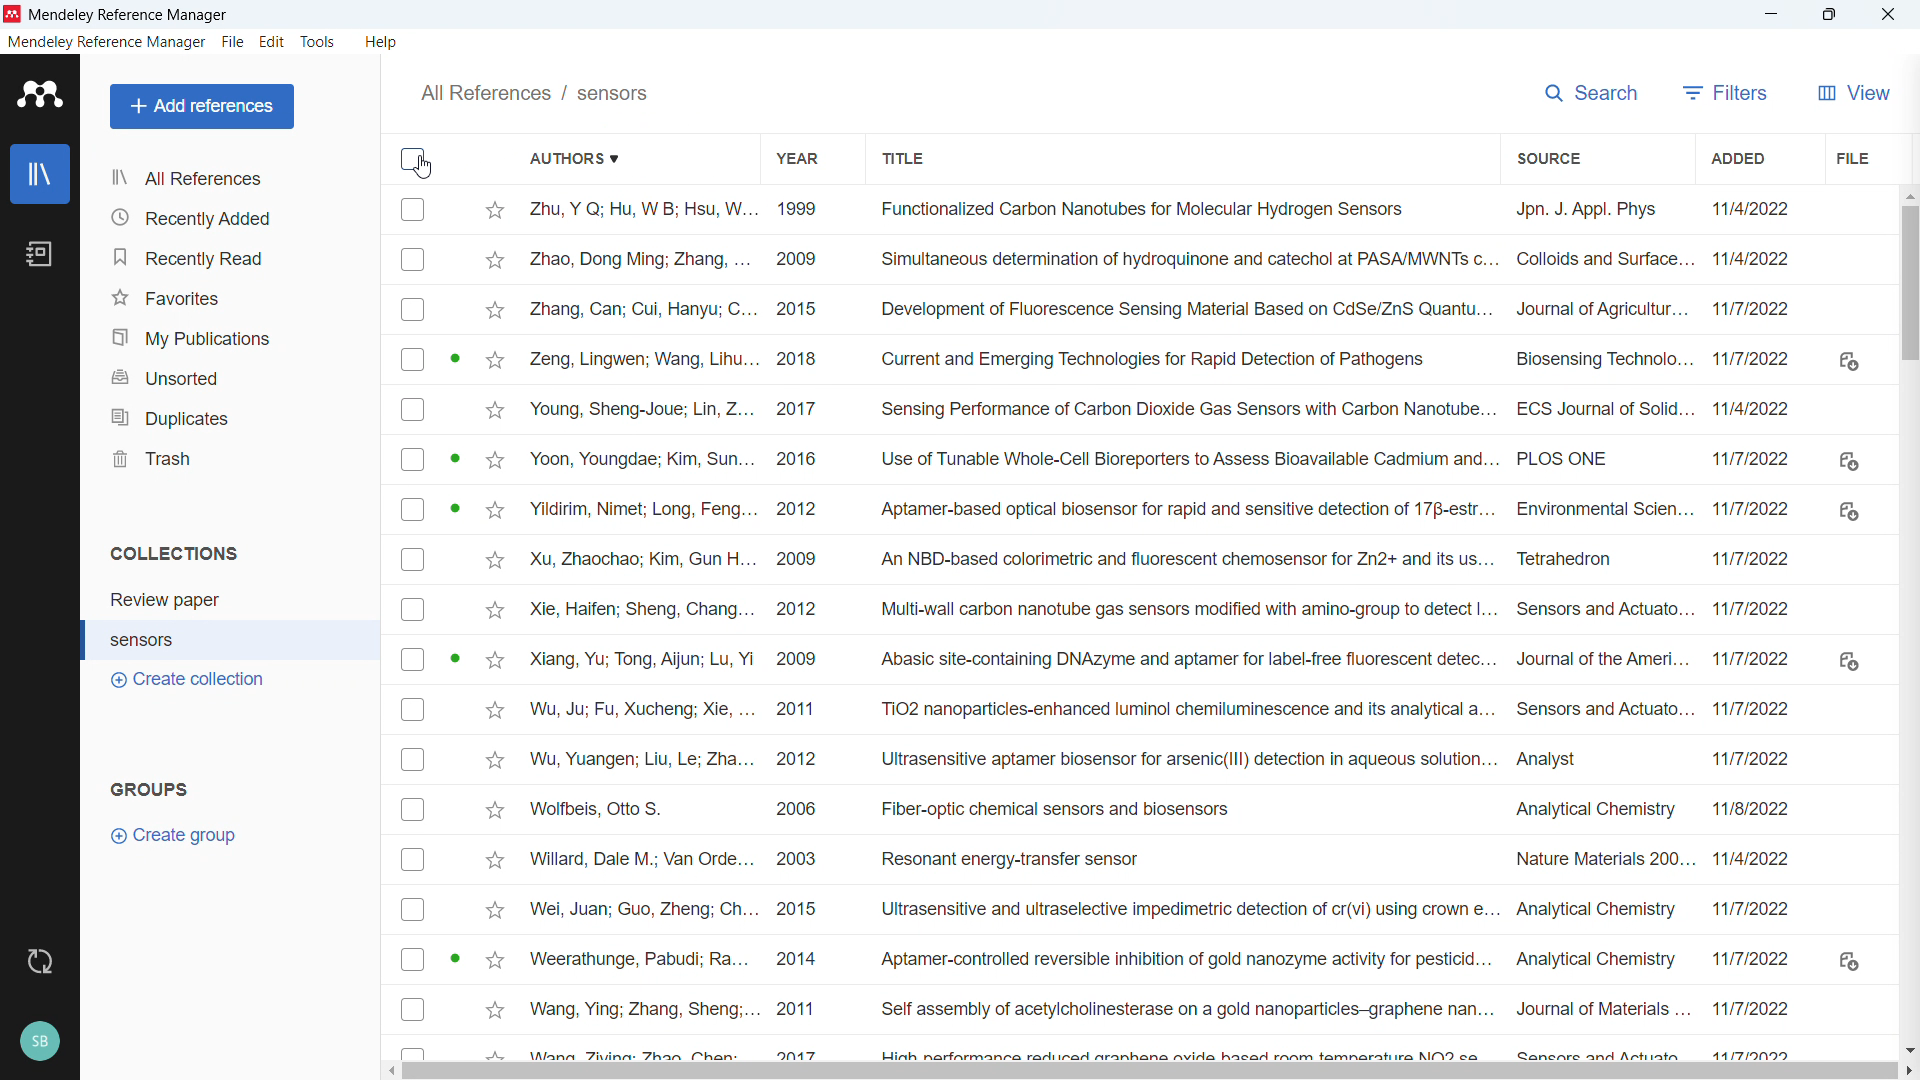  Describe the element at coordinates (1757, 628) in the screenshot. I see `Date of addition of individual entries` at that location.